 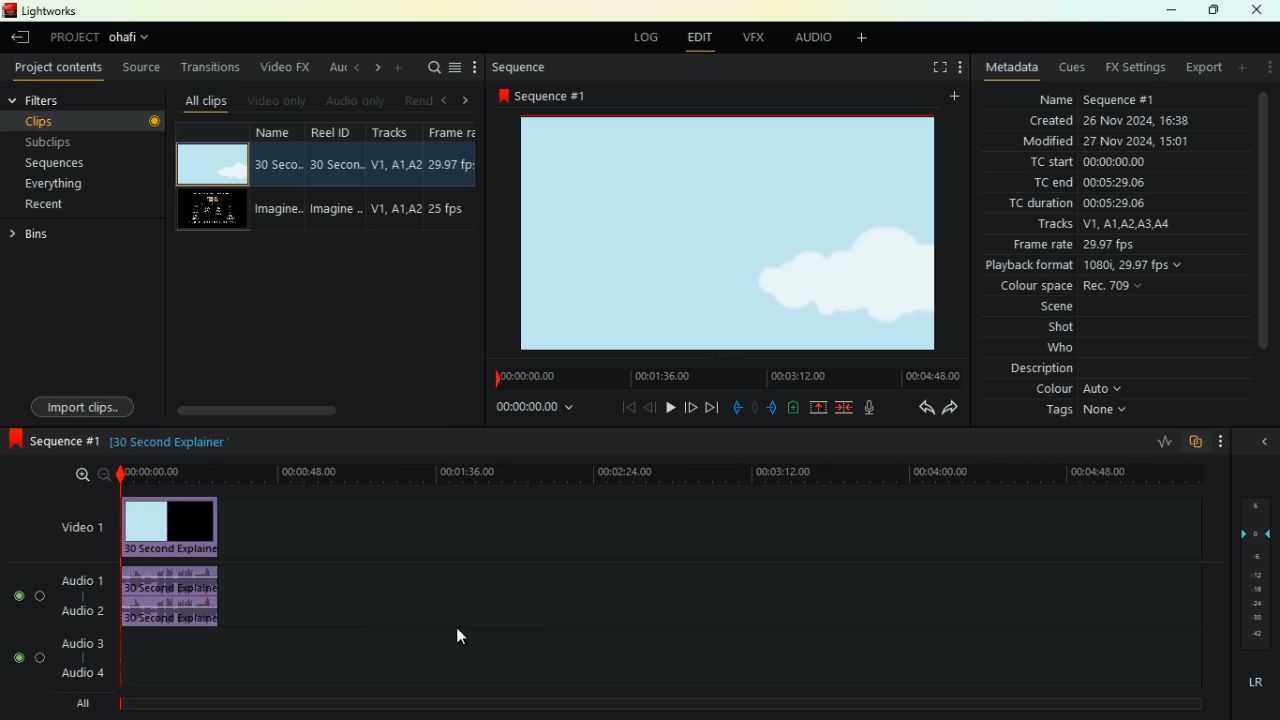 What do you see at coordinates (670, 407) in the screenshot?
I see `play` at bounding box center [670, 407].